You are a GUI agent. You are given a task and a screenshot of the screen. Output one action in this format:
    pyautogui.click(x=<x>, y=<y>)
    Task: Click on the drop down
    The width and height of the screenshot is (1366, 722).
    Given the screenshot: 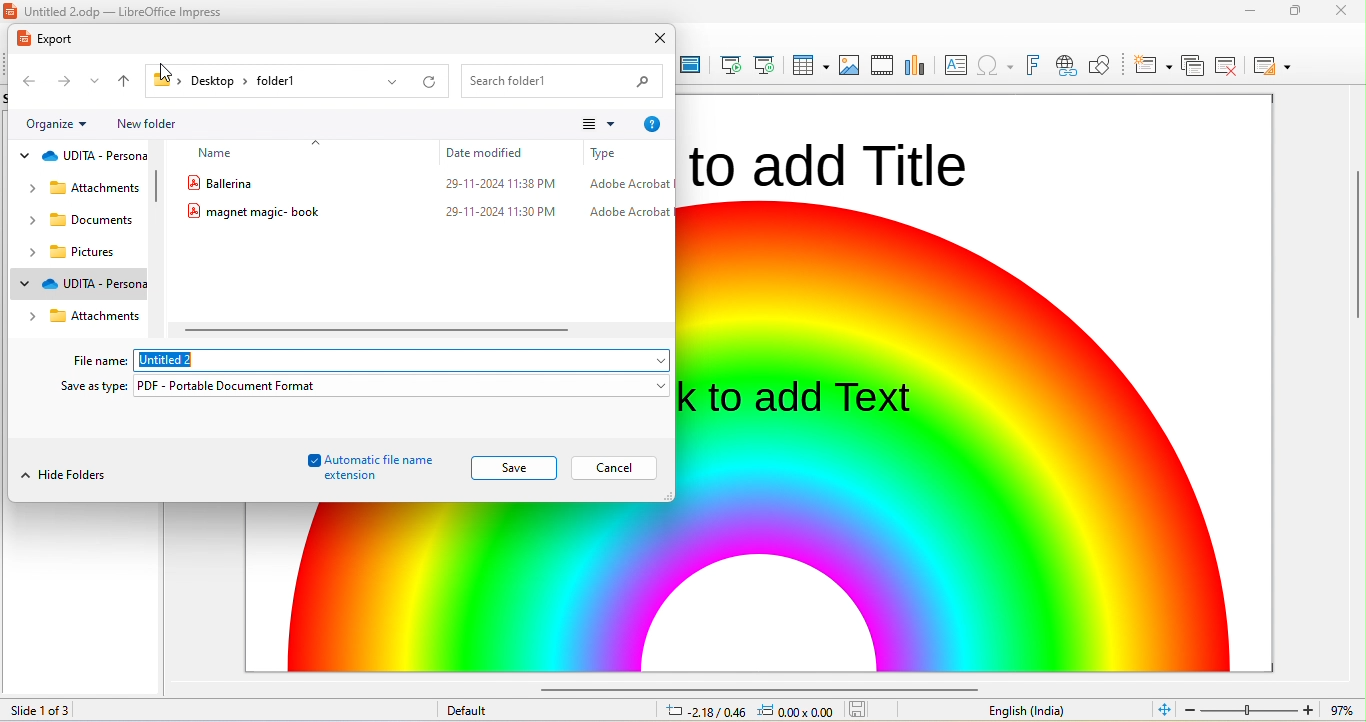 What is the action you would take?
    pyautogui.click(x=98, y=81)
    